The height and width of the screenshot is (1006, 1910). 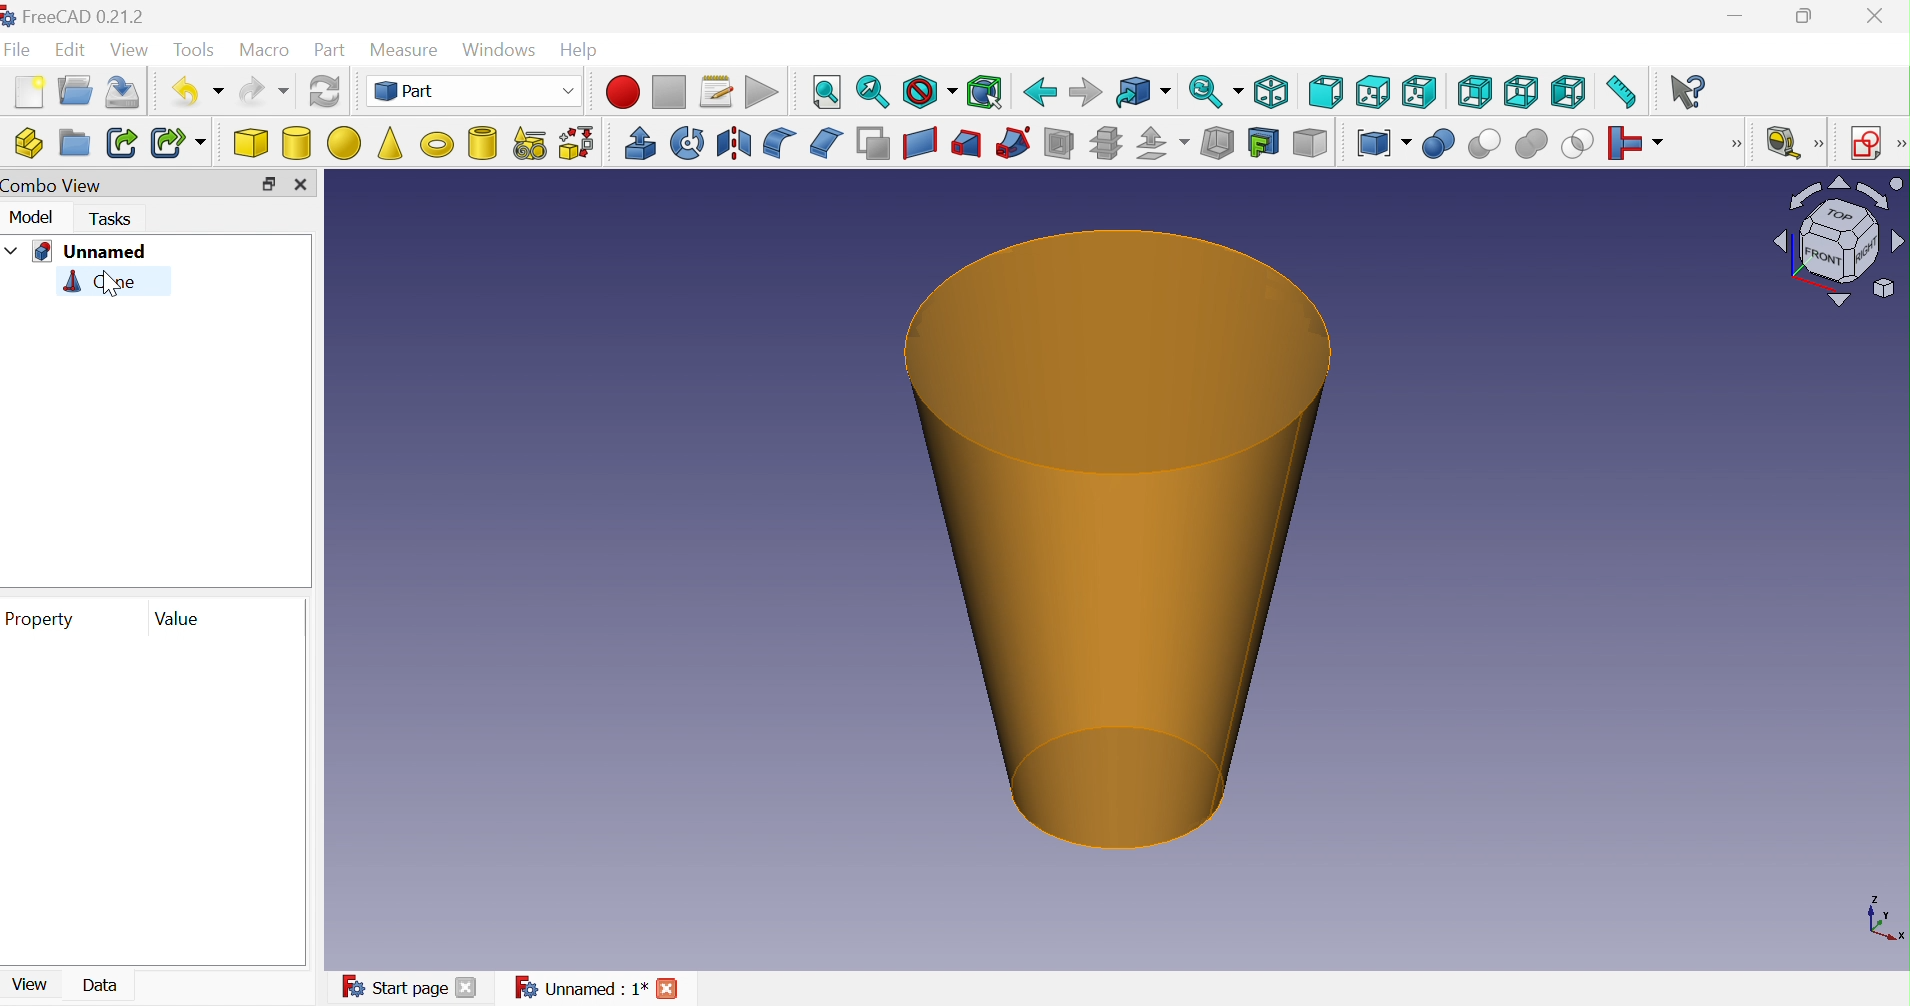 What do you see at coordinates (779, 142) in the screenshot?
I see `Fillet` at bounding box center [779, 142].